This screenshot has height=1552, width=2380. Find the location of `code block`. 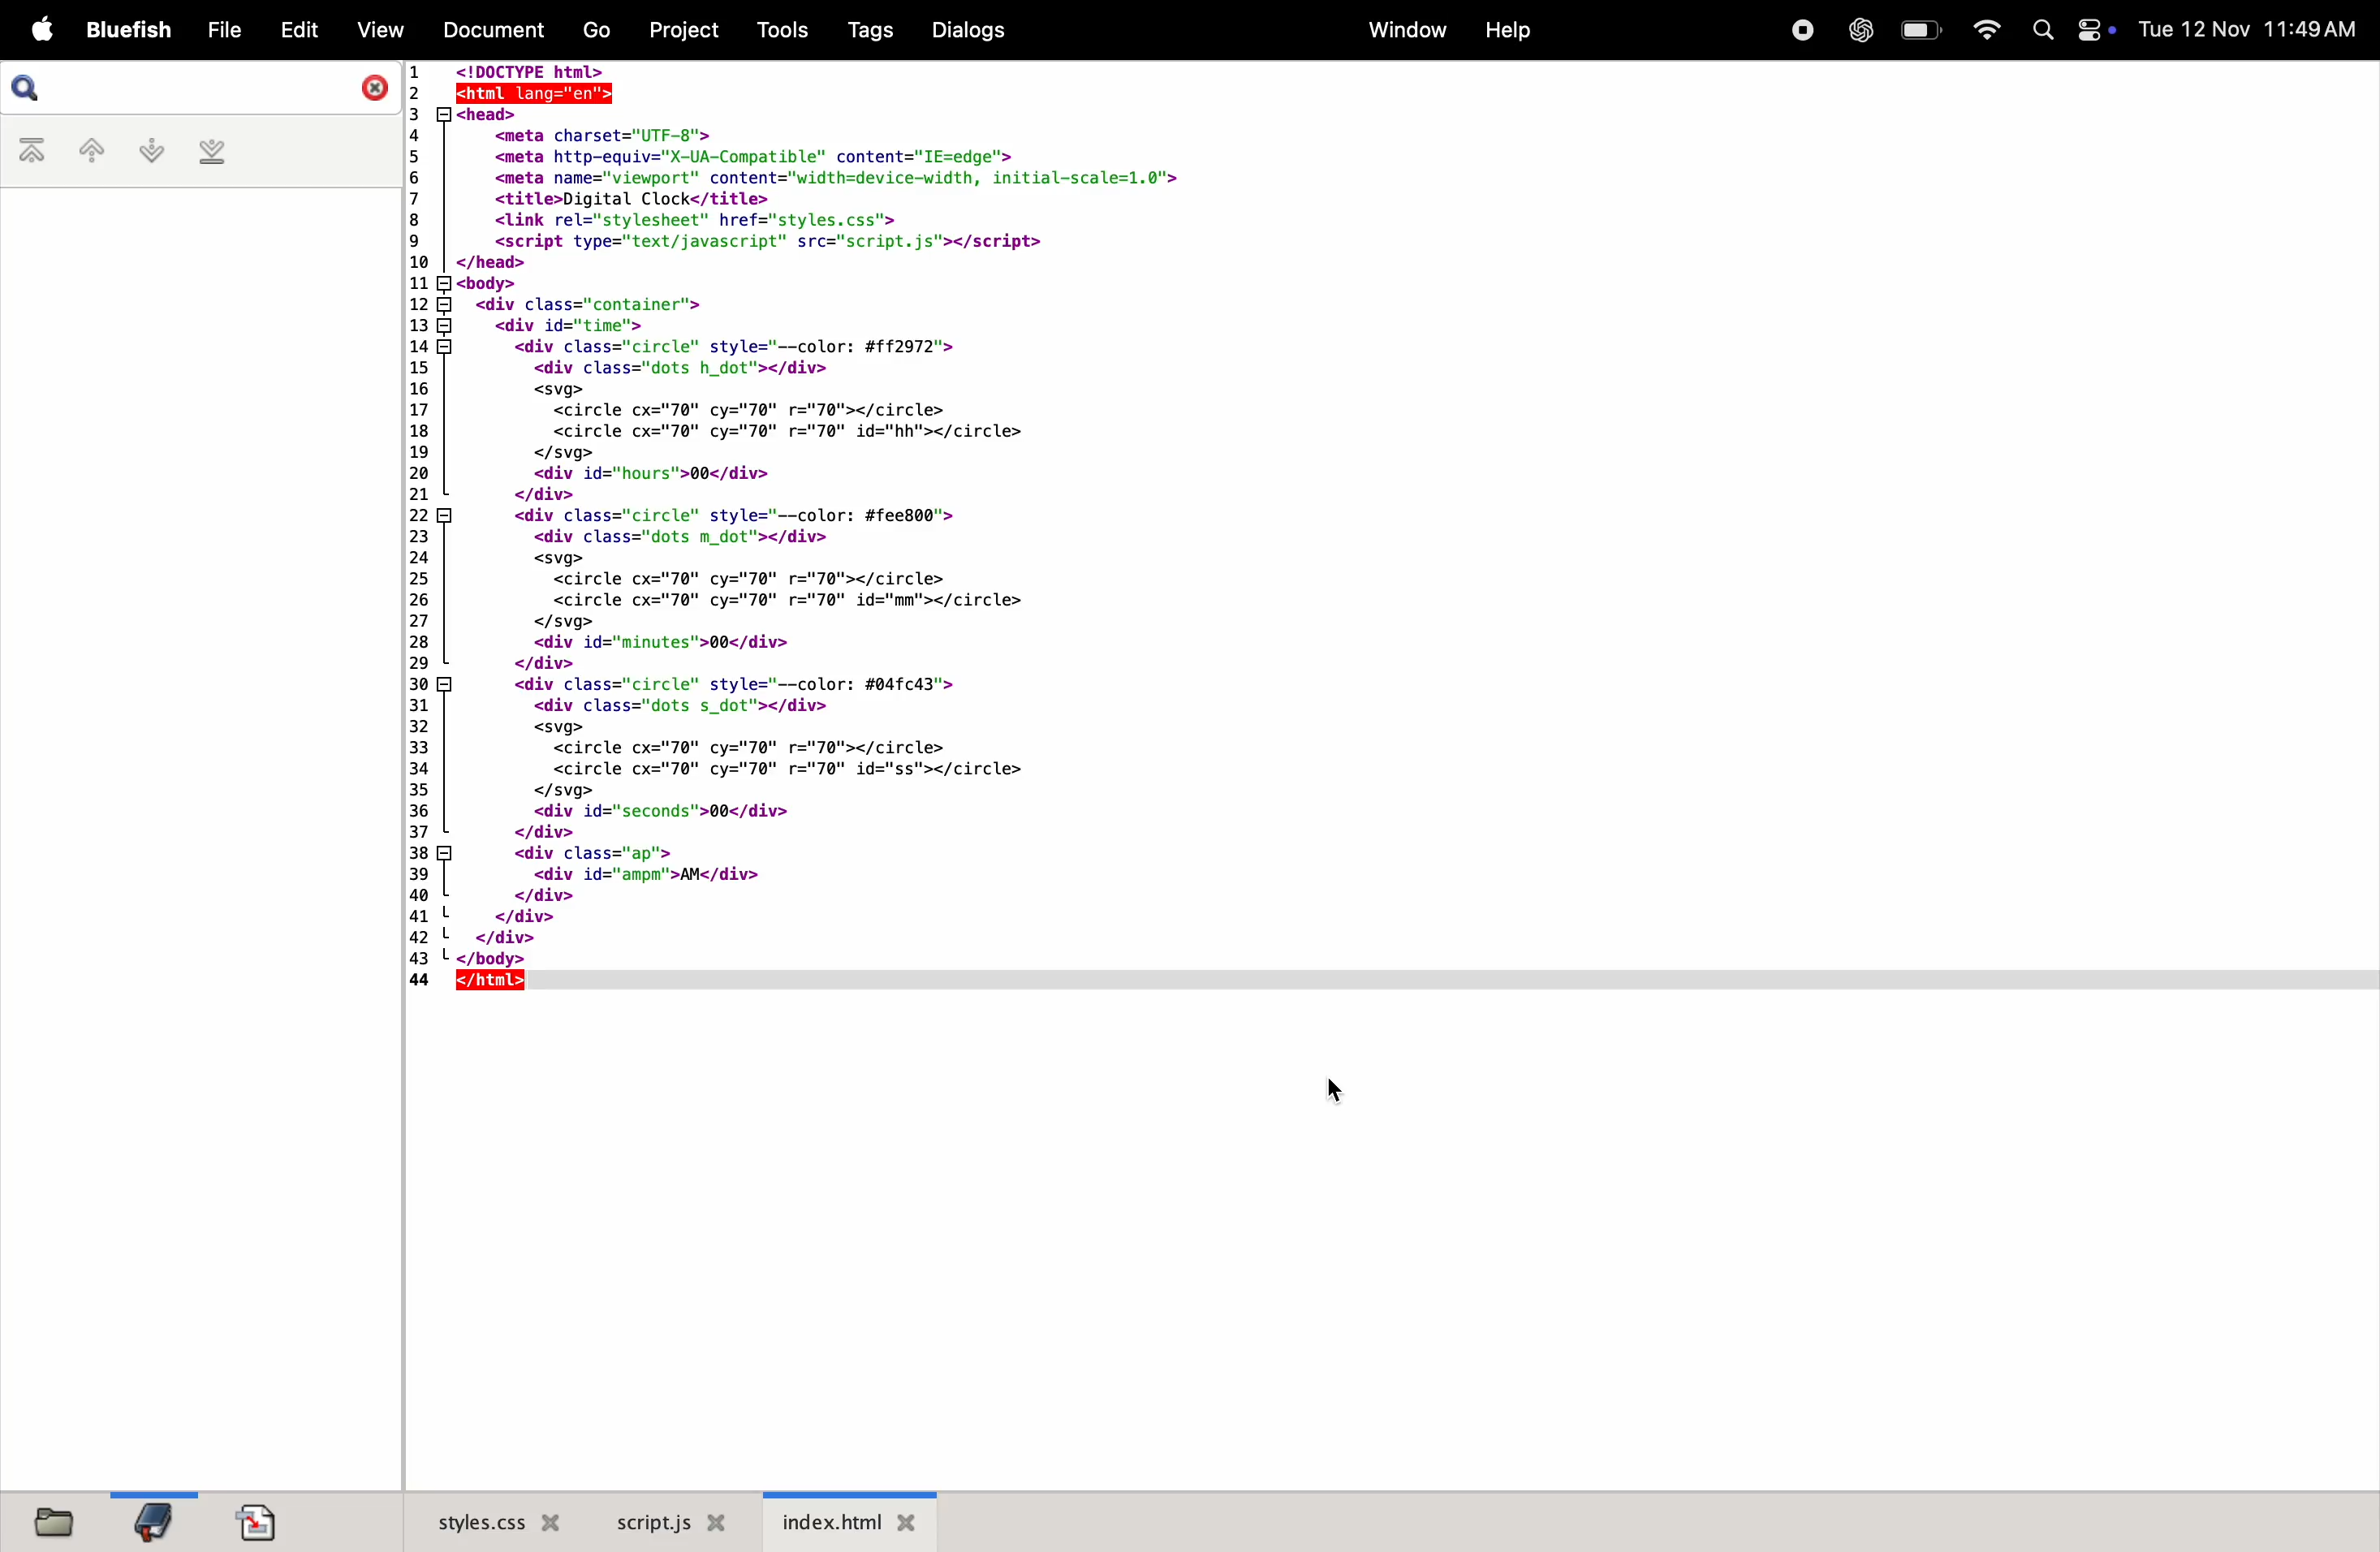

code block is located at coordinates (841, 528).